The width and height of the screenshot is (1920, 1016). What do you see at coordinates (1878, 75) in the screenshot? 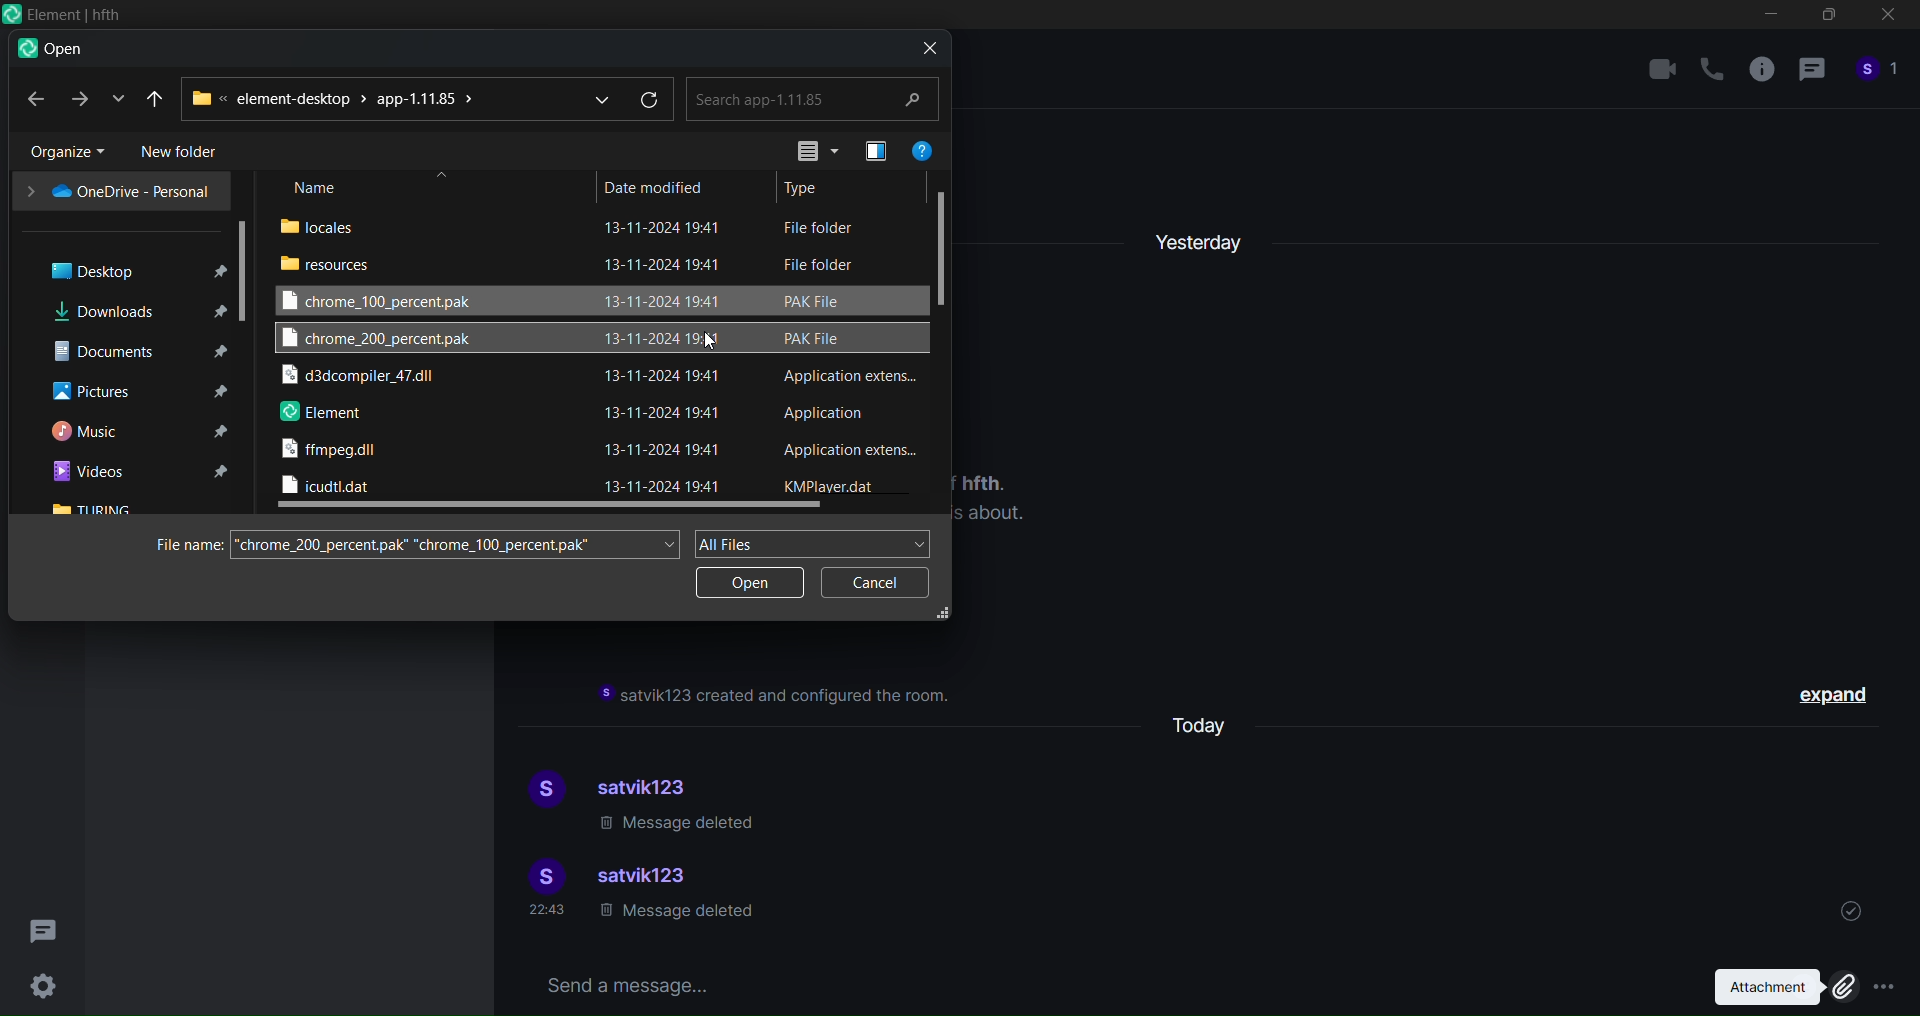
I see `people` at bounding box center [1878, 75].